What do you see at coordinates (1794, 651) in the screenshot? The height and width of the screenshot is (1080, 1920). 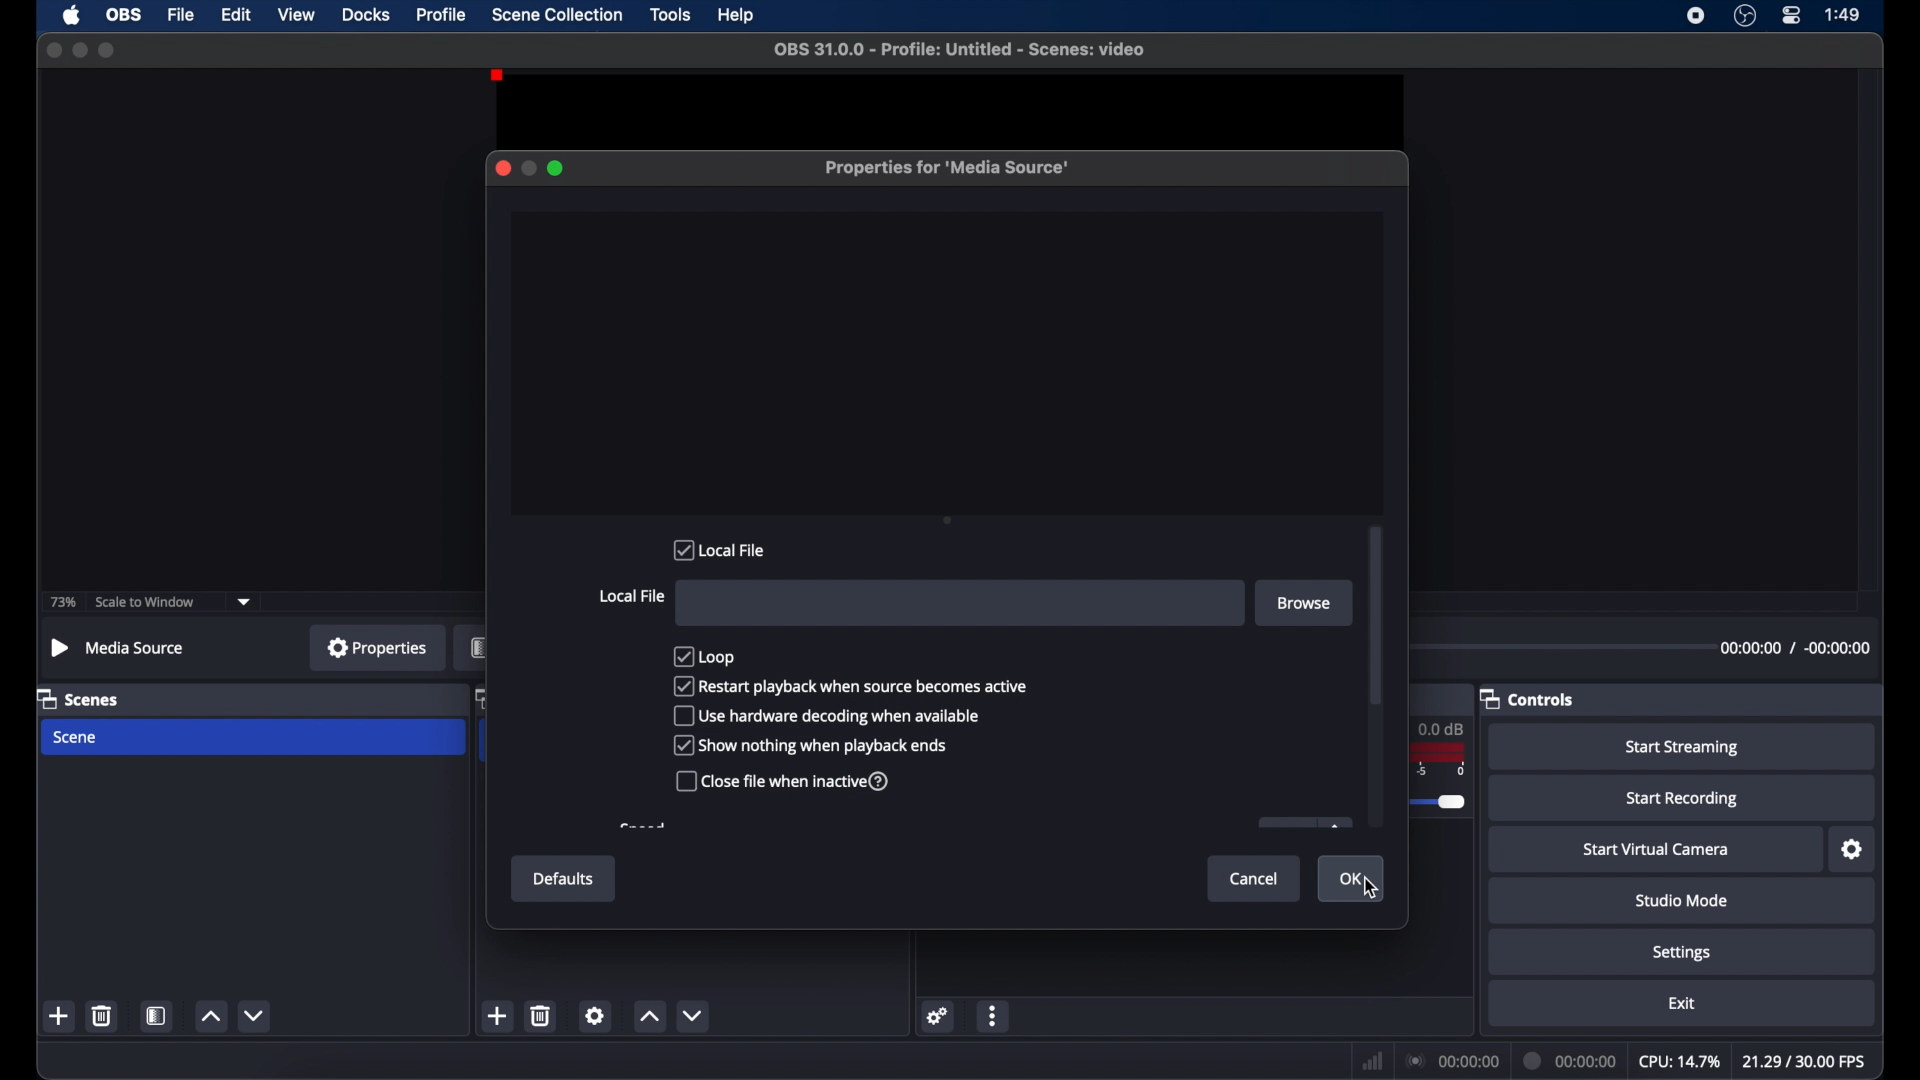 I see `timestamp` at bounding box center [1794, 651].